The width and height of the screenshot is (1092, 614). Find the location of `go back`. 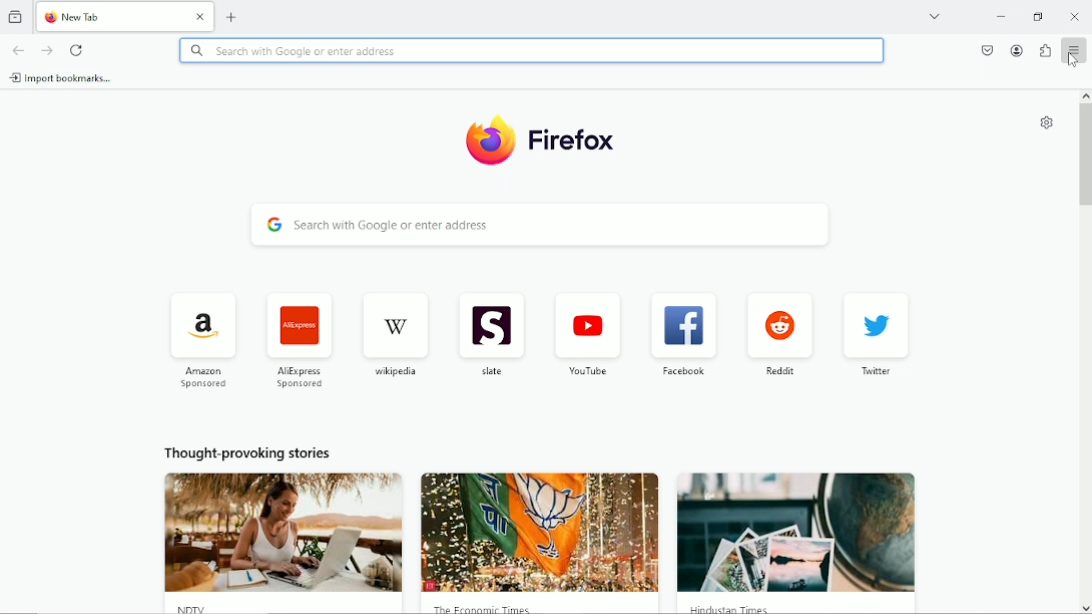

go back is located at coordinates (20, 49).